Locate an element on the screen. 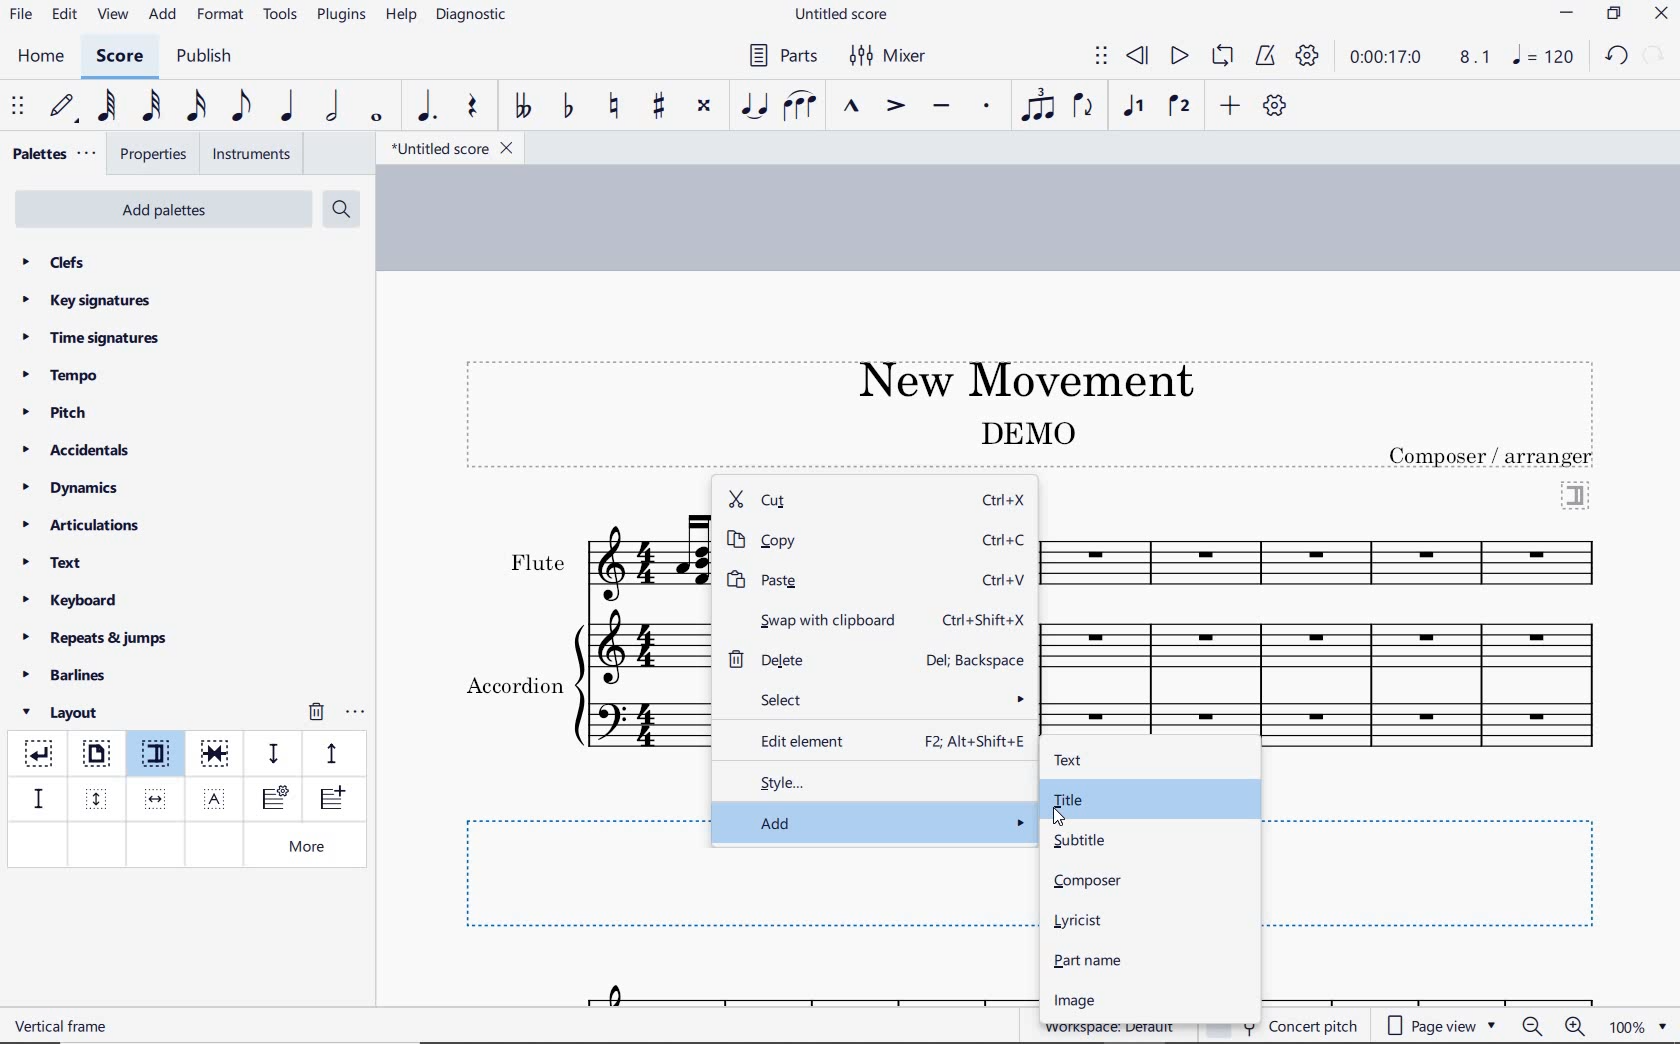 This screenshot has width=1680, height=1044. publish is located at coordinates (202, 58).